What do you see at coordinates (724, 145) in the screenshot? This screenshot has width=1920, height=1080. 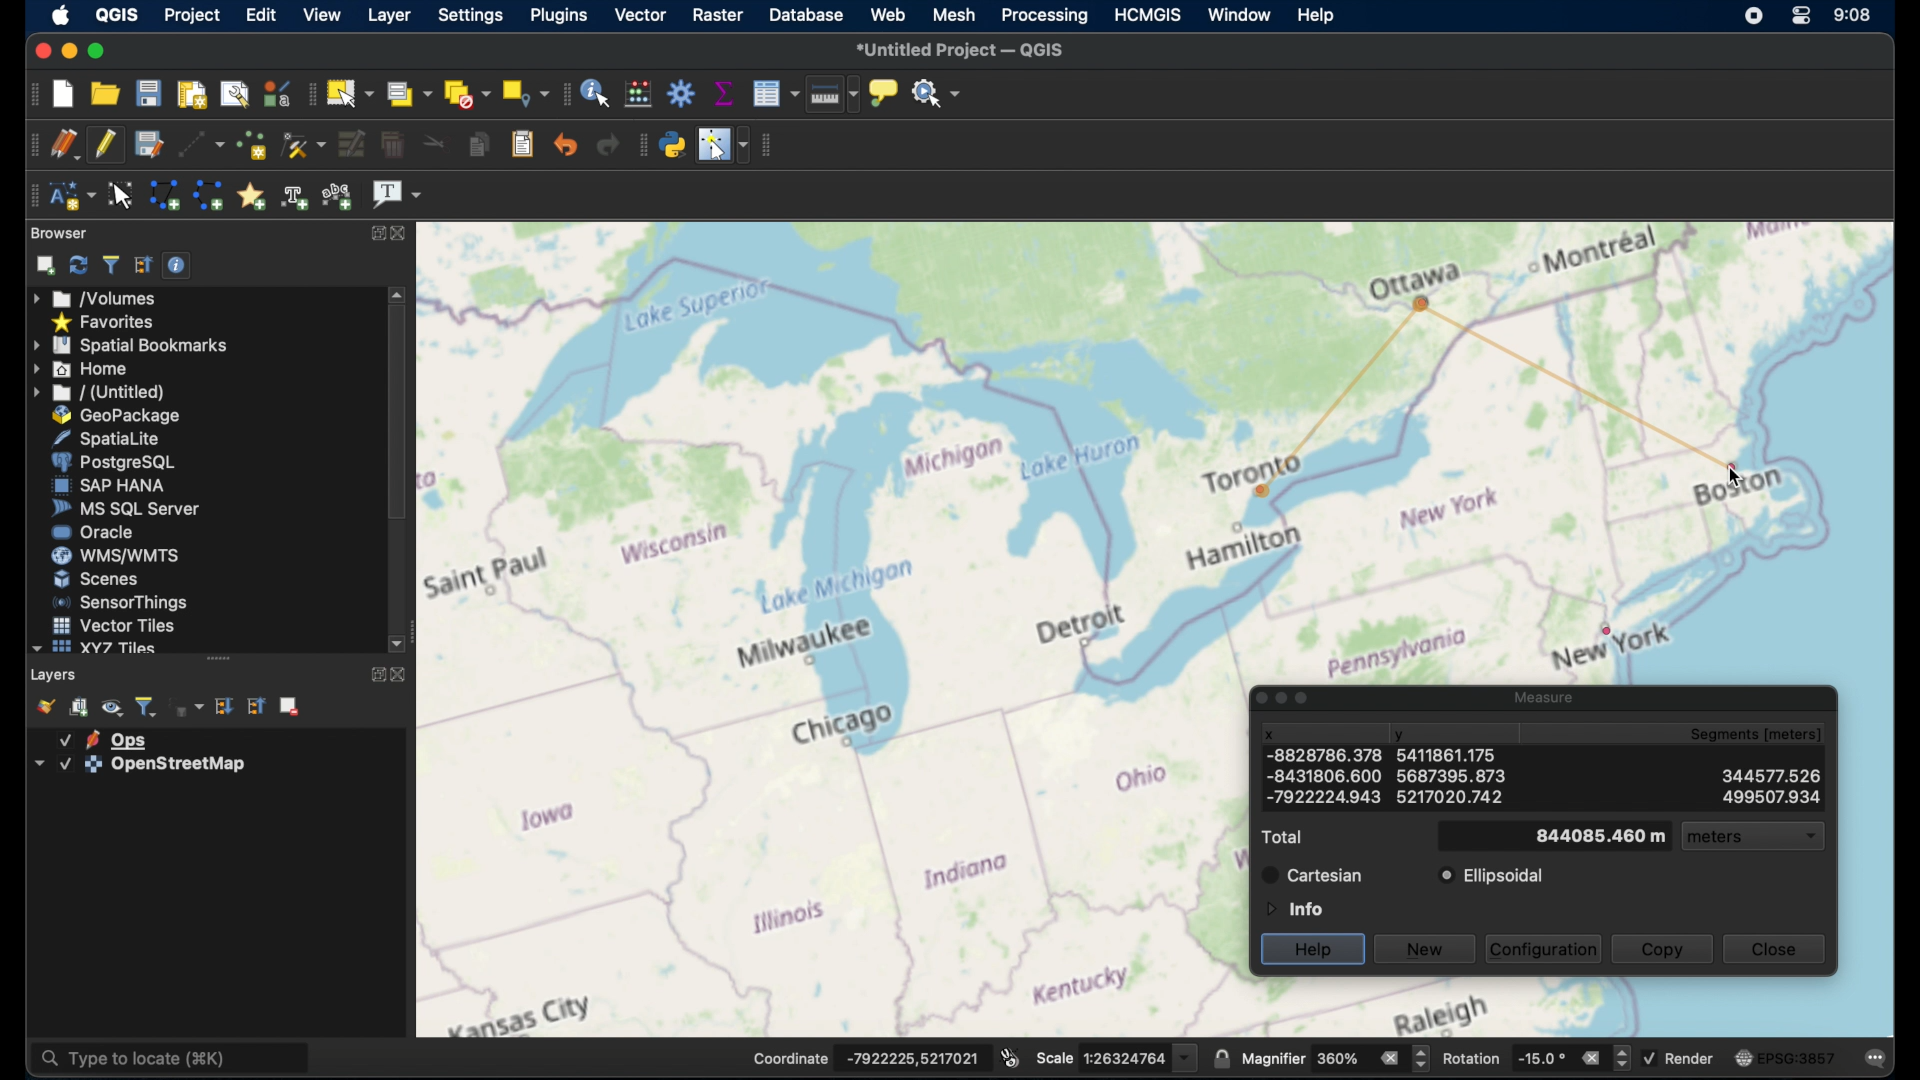 I see `switches mouse cursor to configurable position` at bounding box center [724, 145].